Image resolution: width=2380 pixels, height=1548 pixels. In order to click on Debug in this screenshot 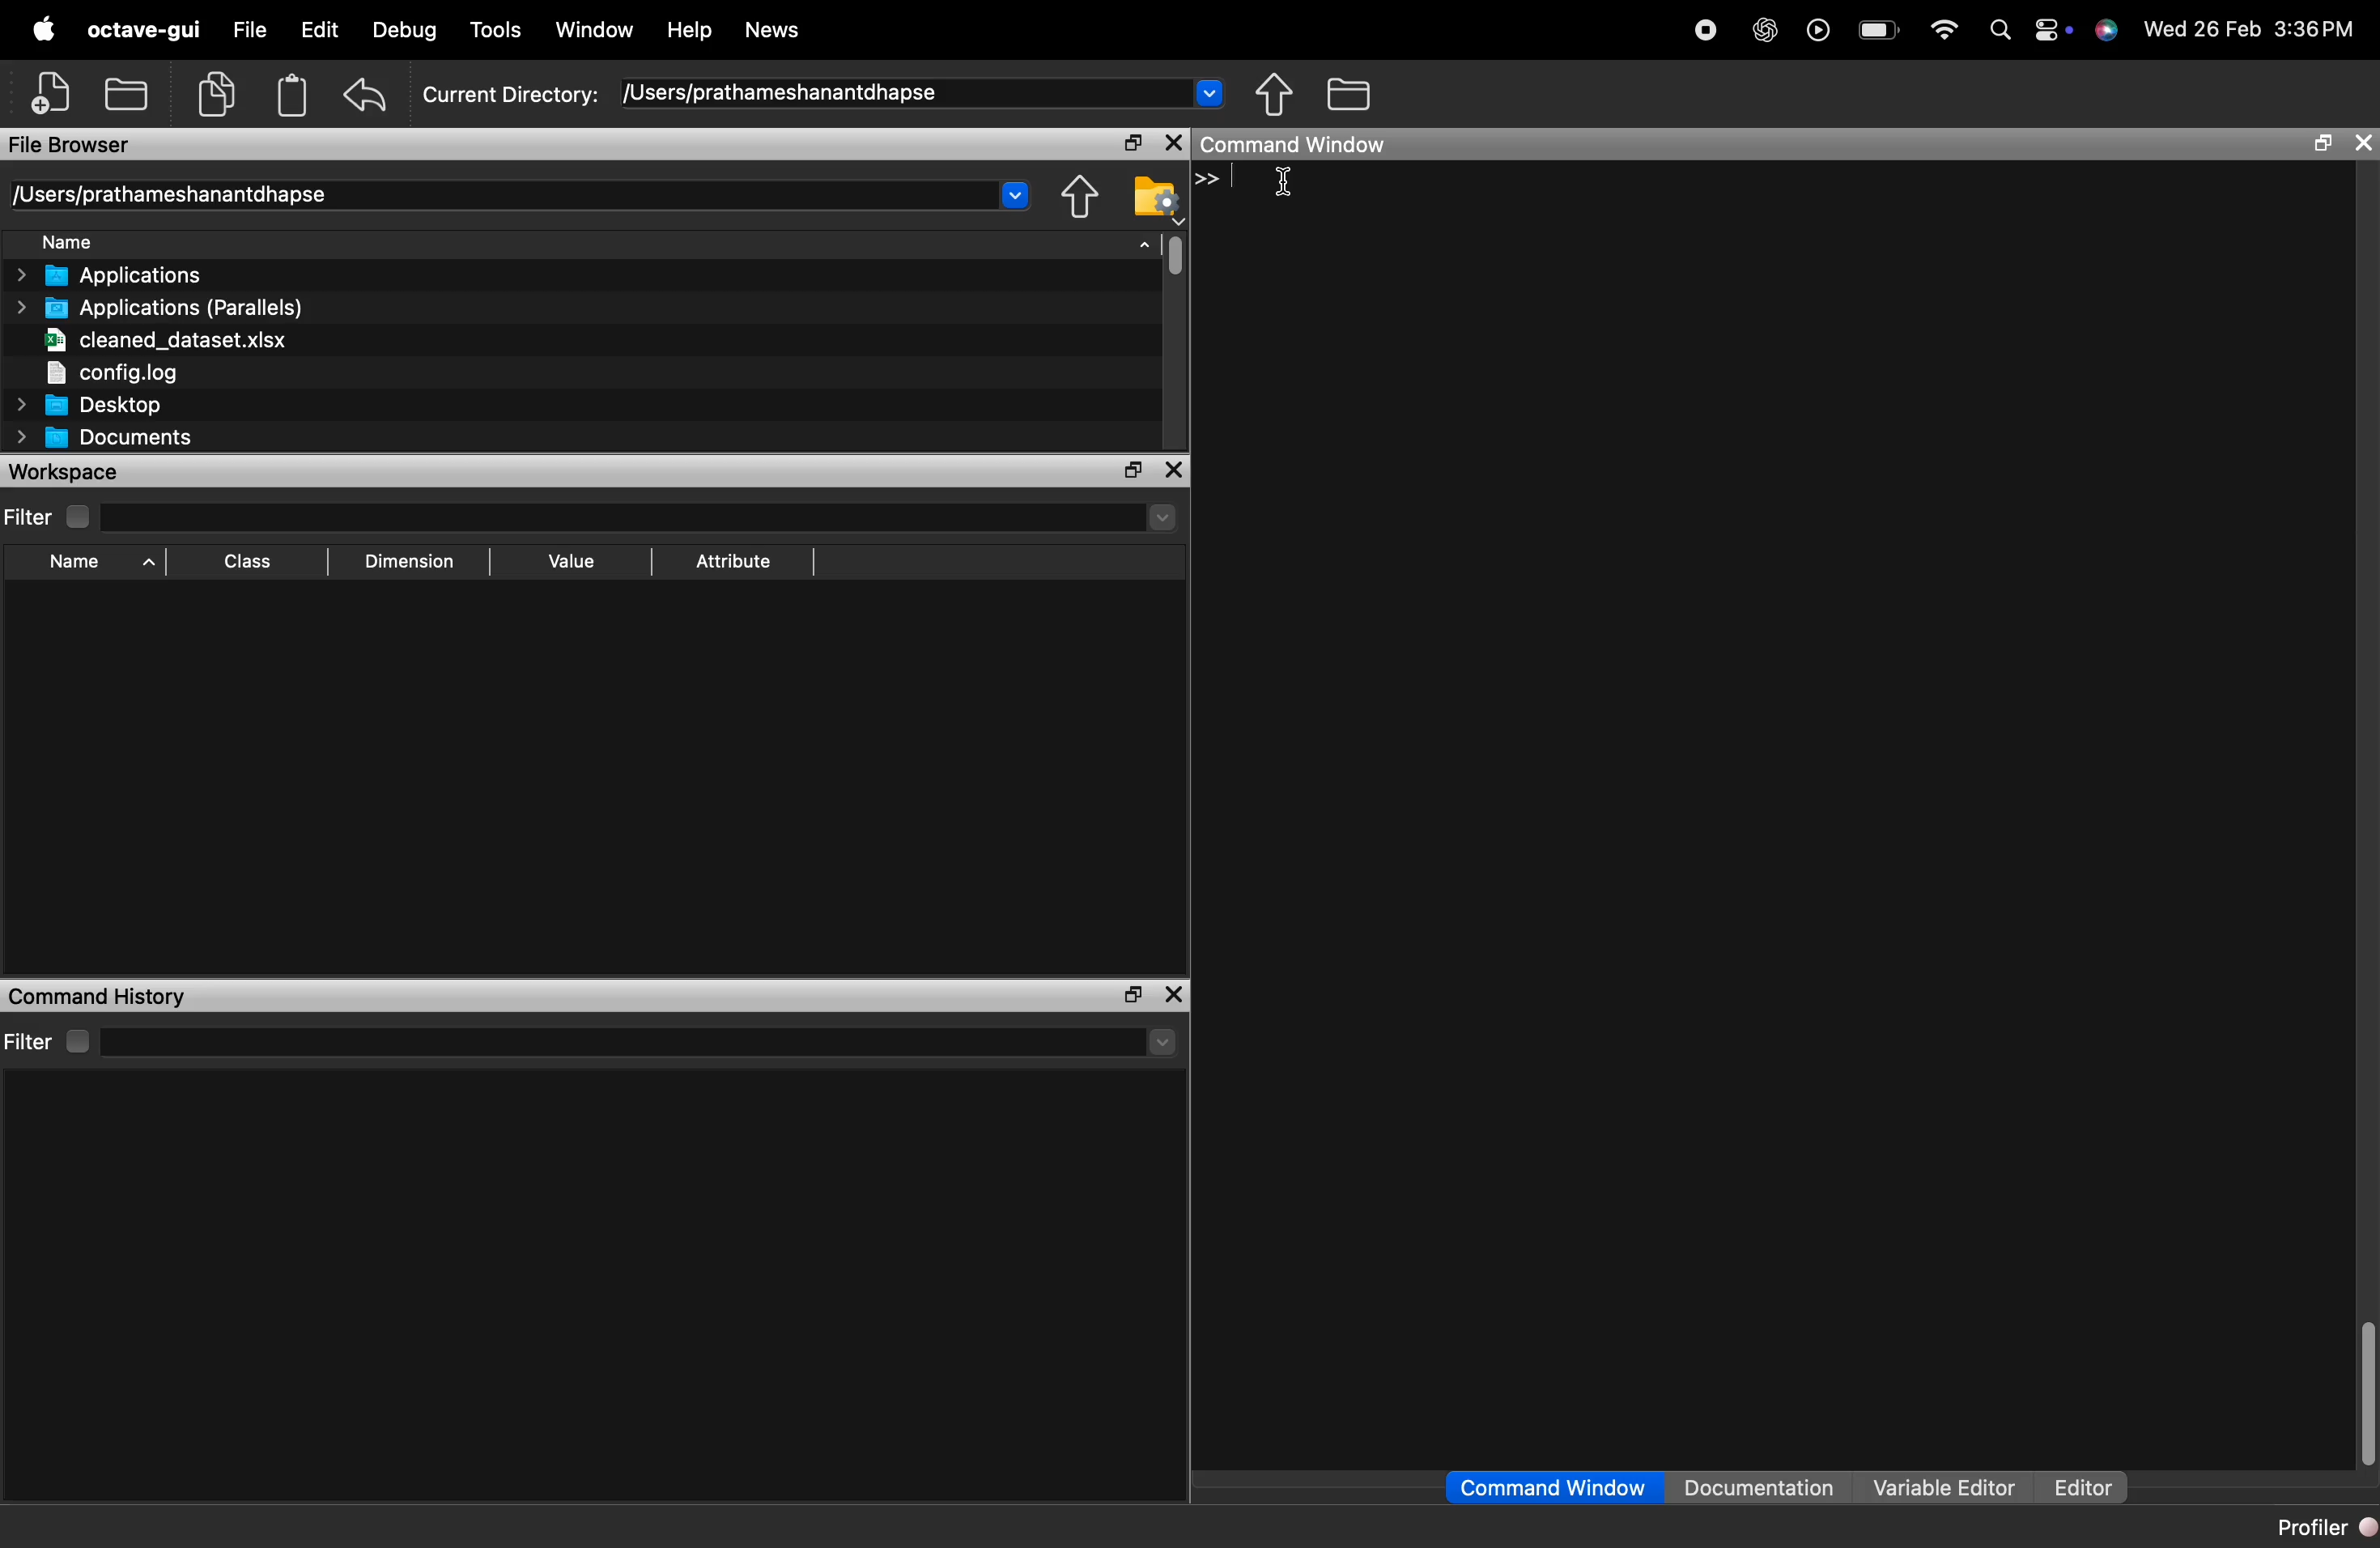, I will do `click(402, 30)`.